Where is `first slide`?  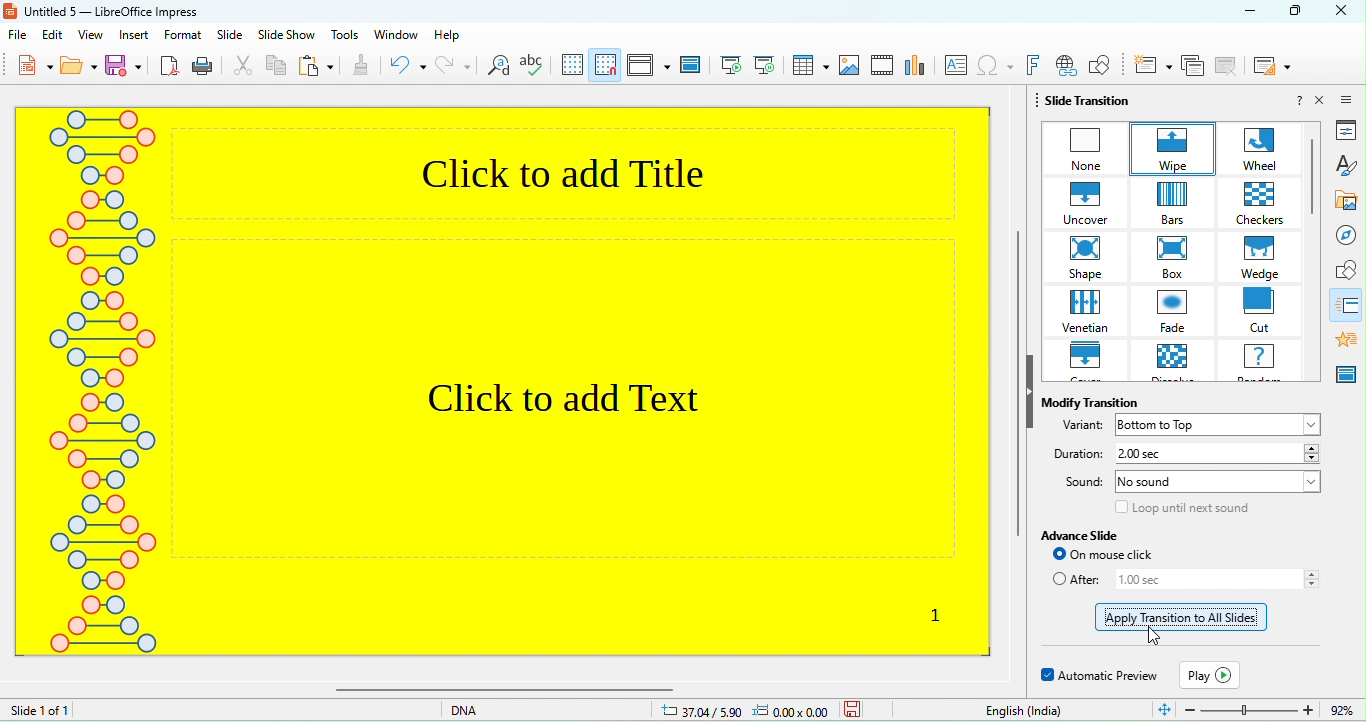 first slide is located at coordinates (734, 68).